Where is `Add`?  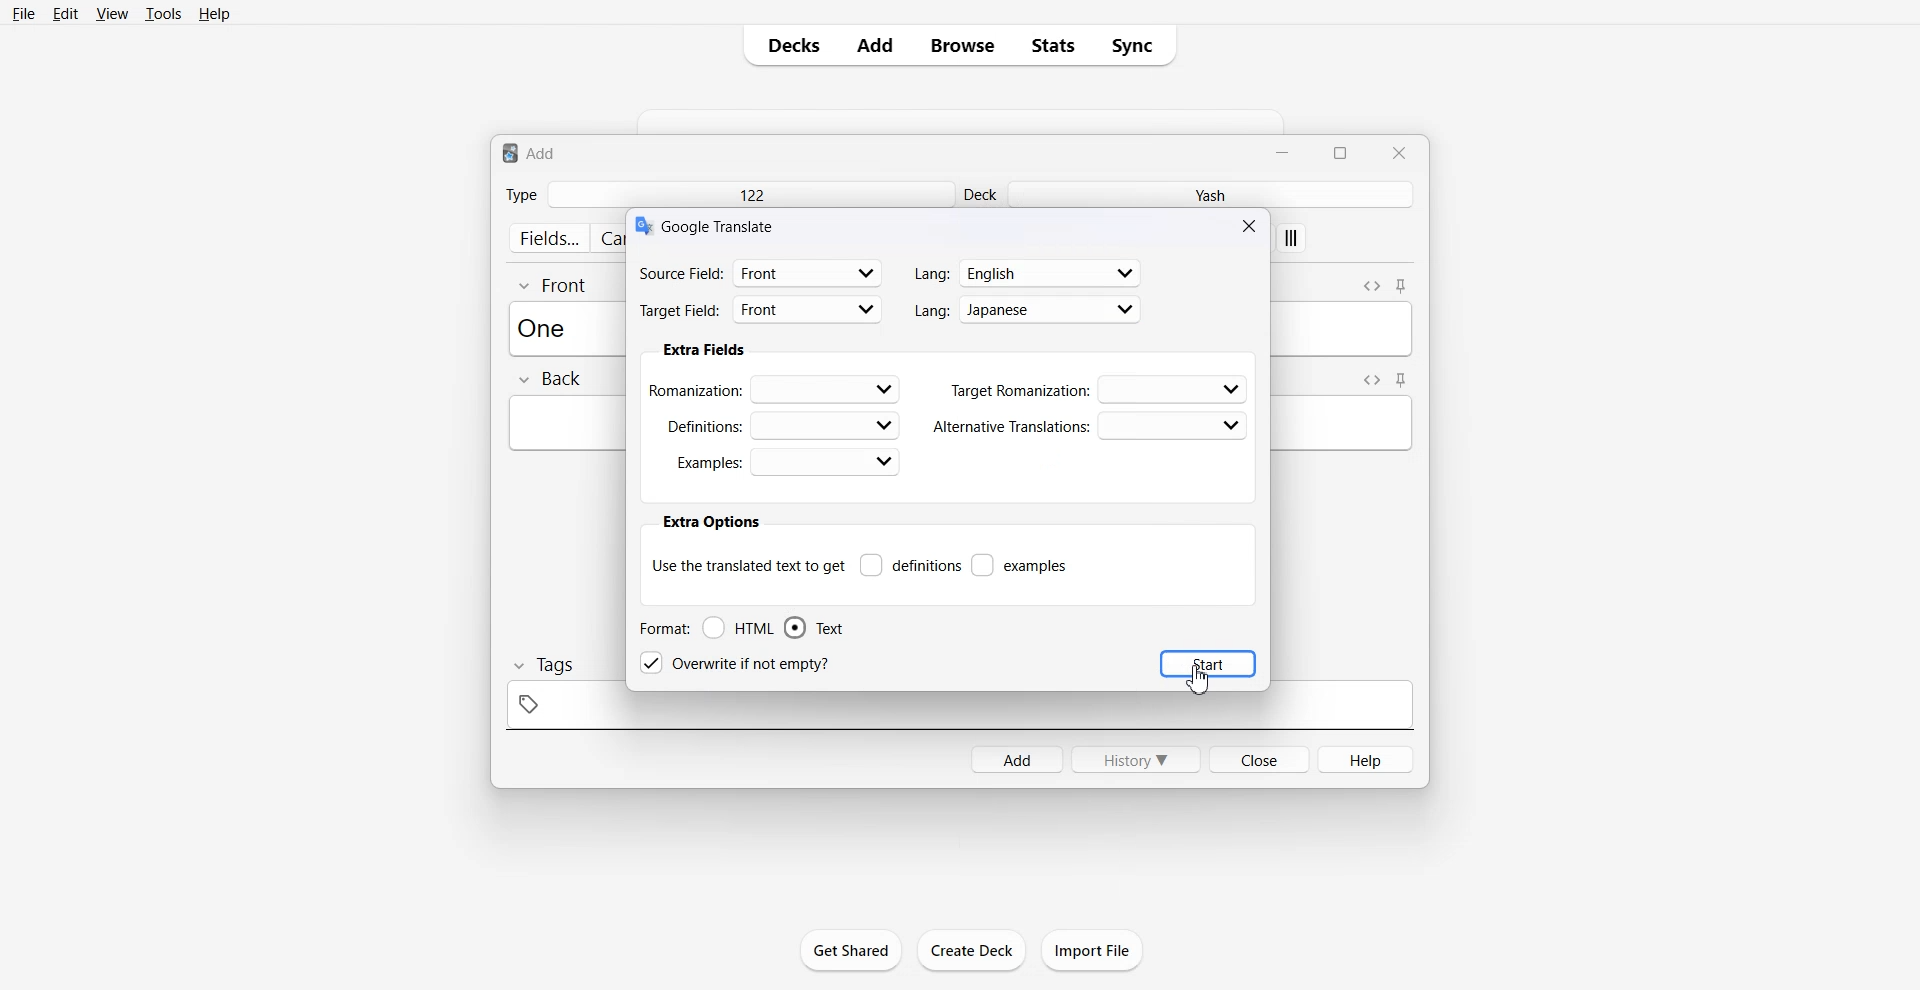 Add is located at coordinates (875, 45).